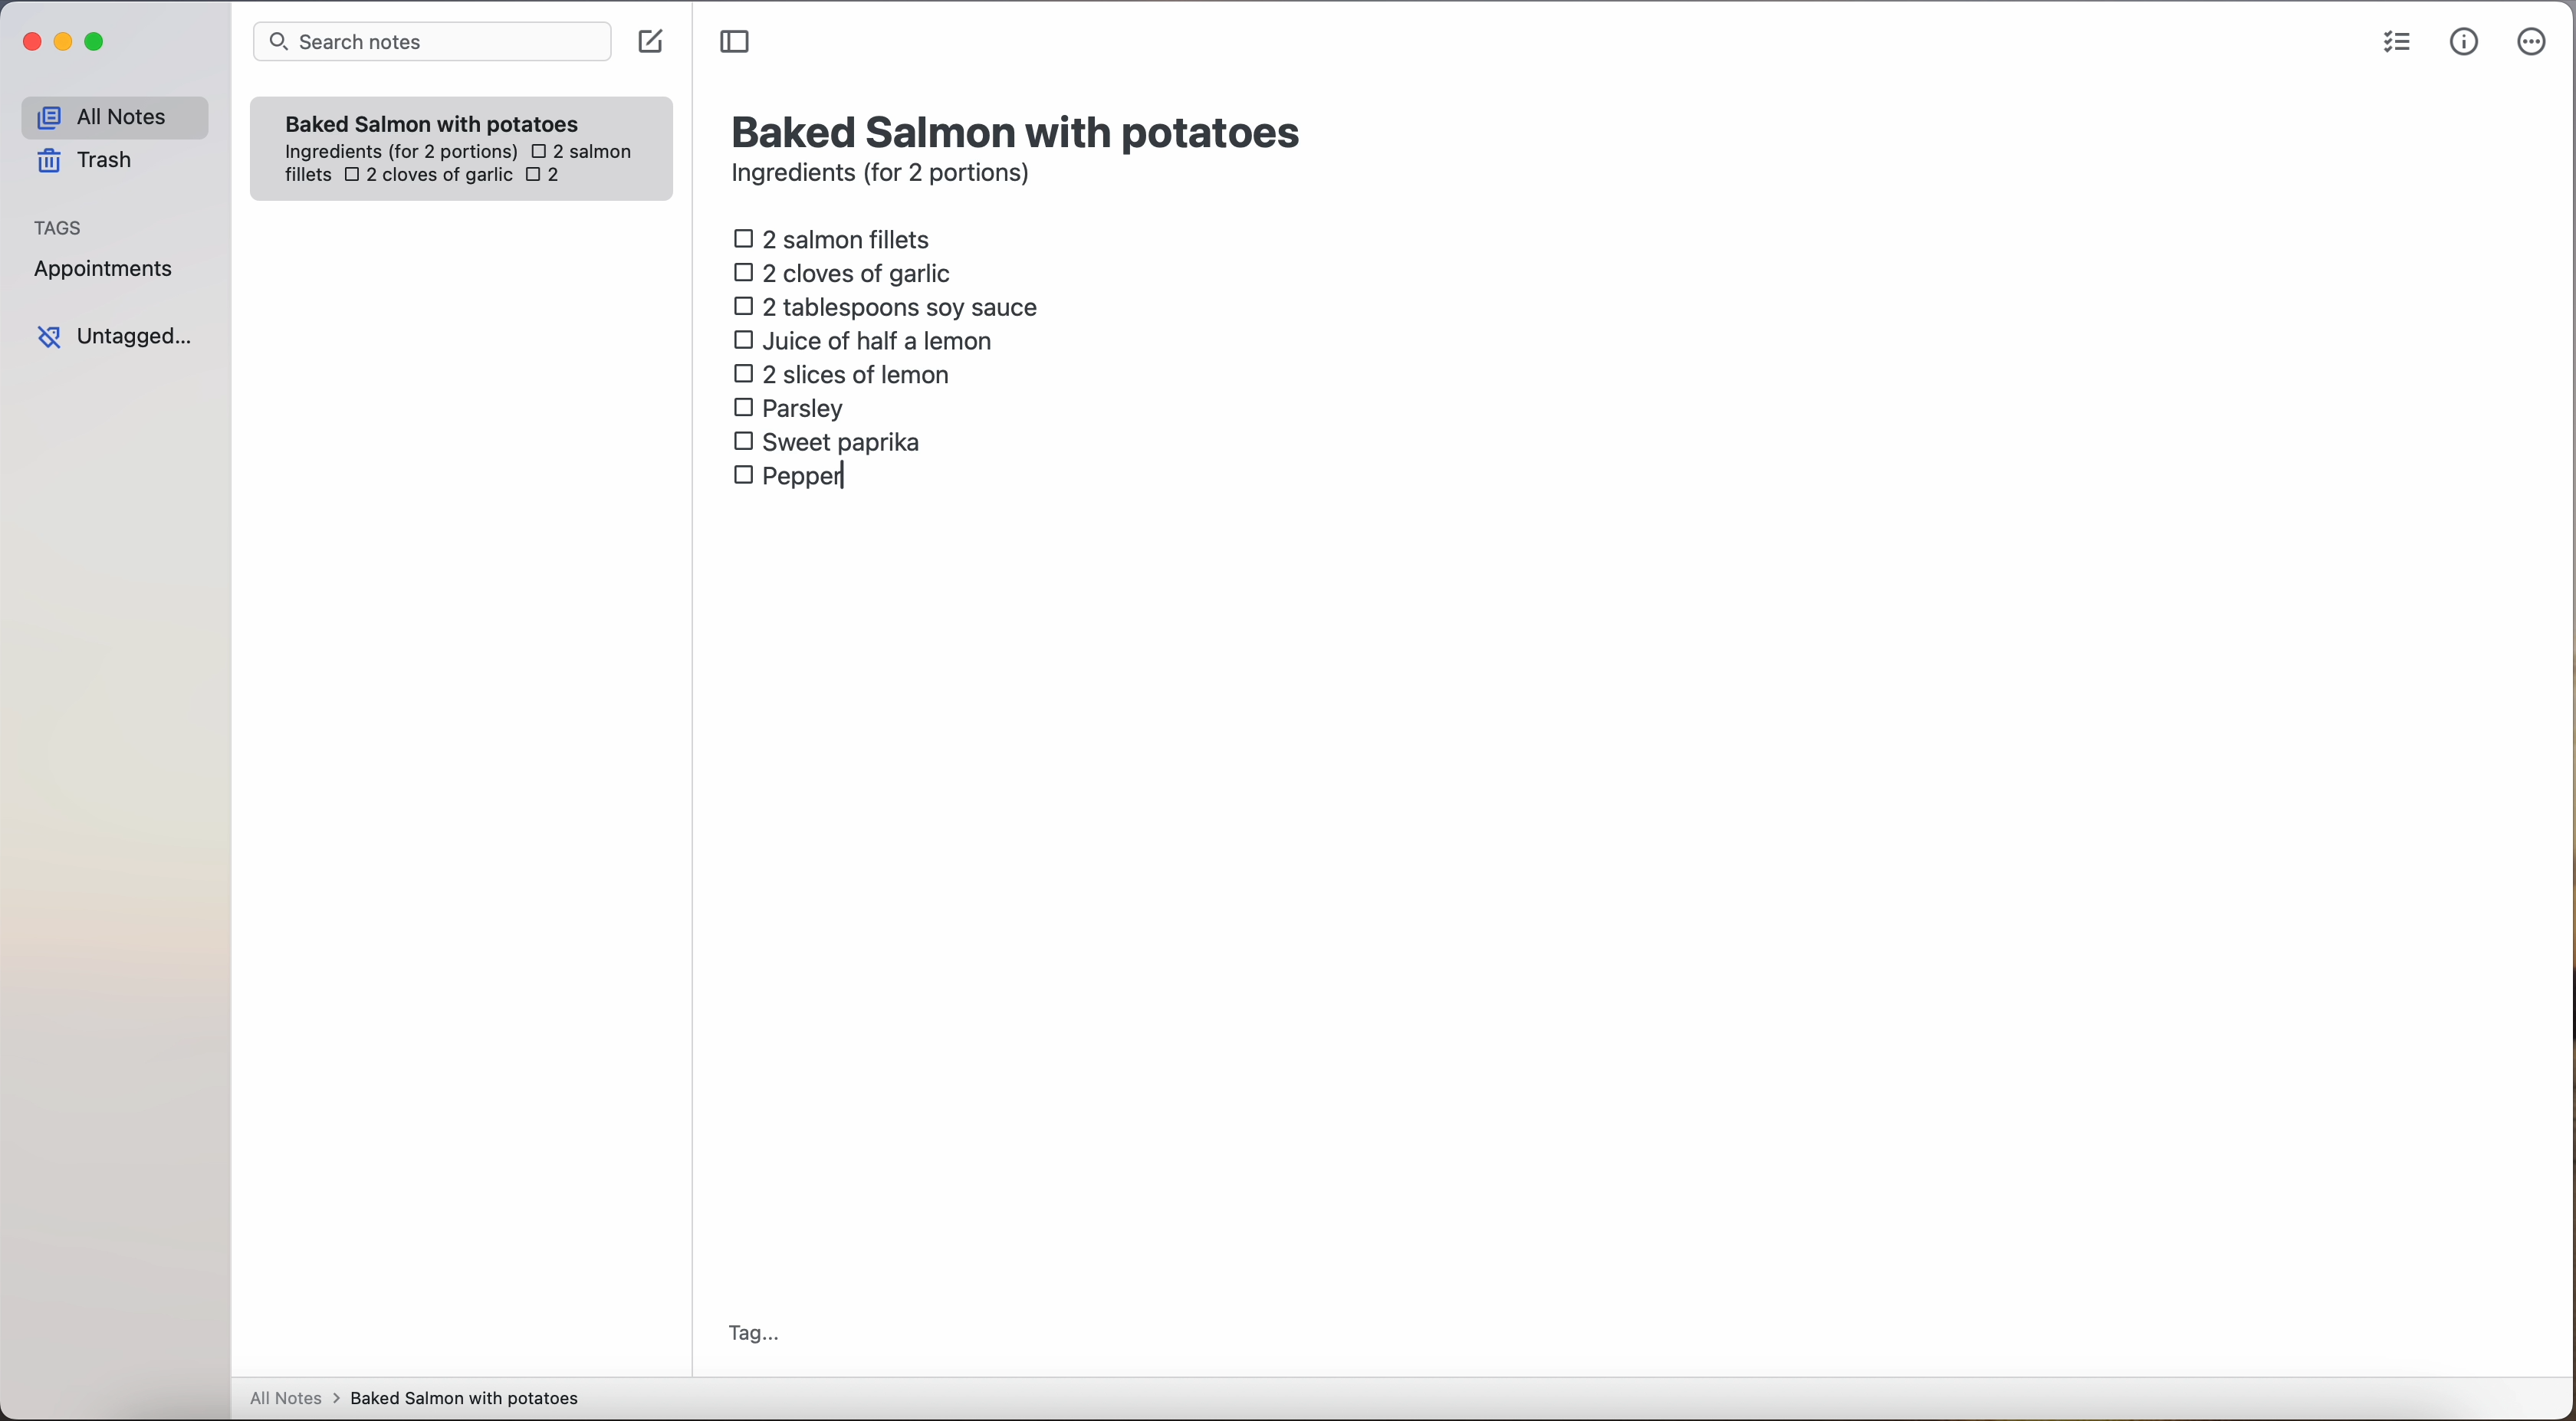 The height and width of the screenshot is (1421, 2576). What do you see at coordinates (398, 153) in the screenshot?
I see `ingredientes (for 2 portions)` at bounding box center [398, 153].